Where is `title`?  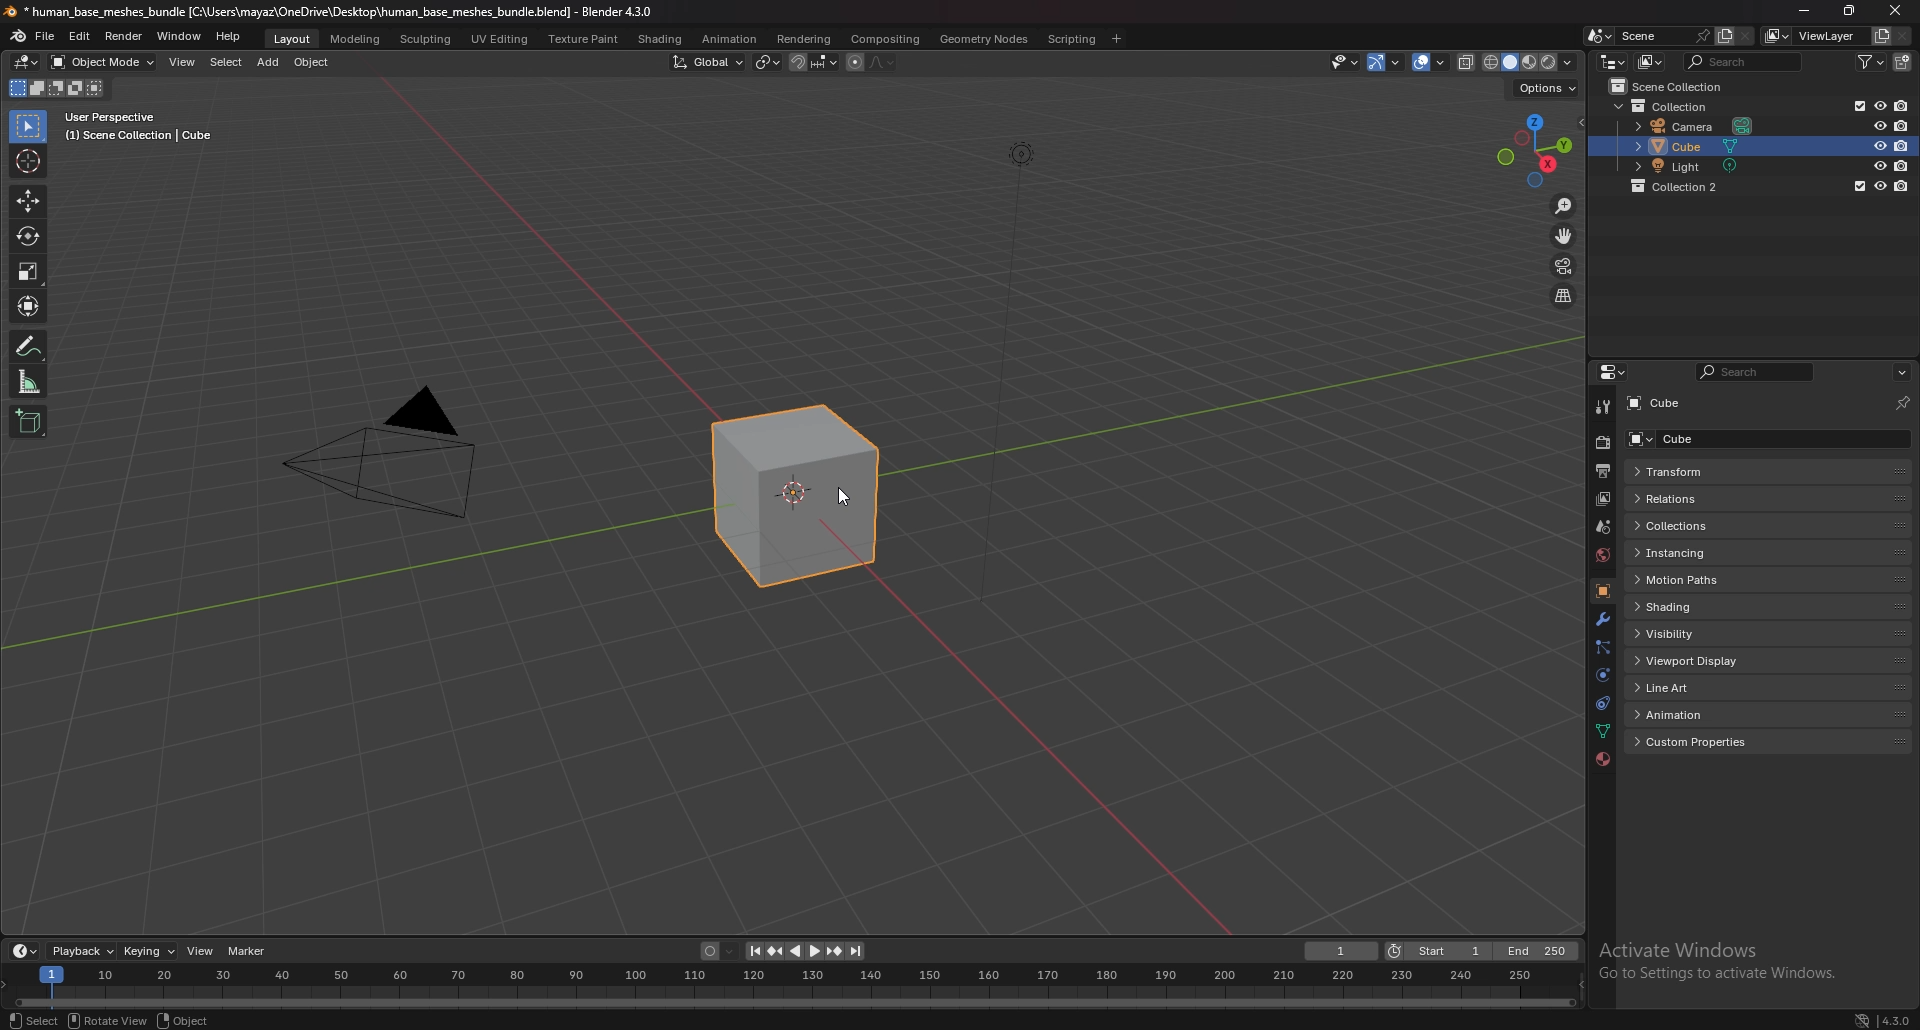
title is located at coordinates (331, 12).